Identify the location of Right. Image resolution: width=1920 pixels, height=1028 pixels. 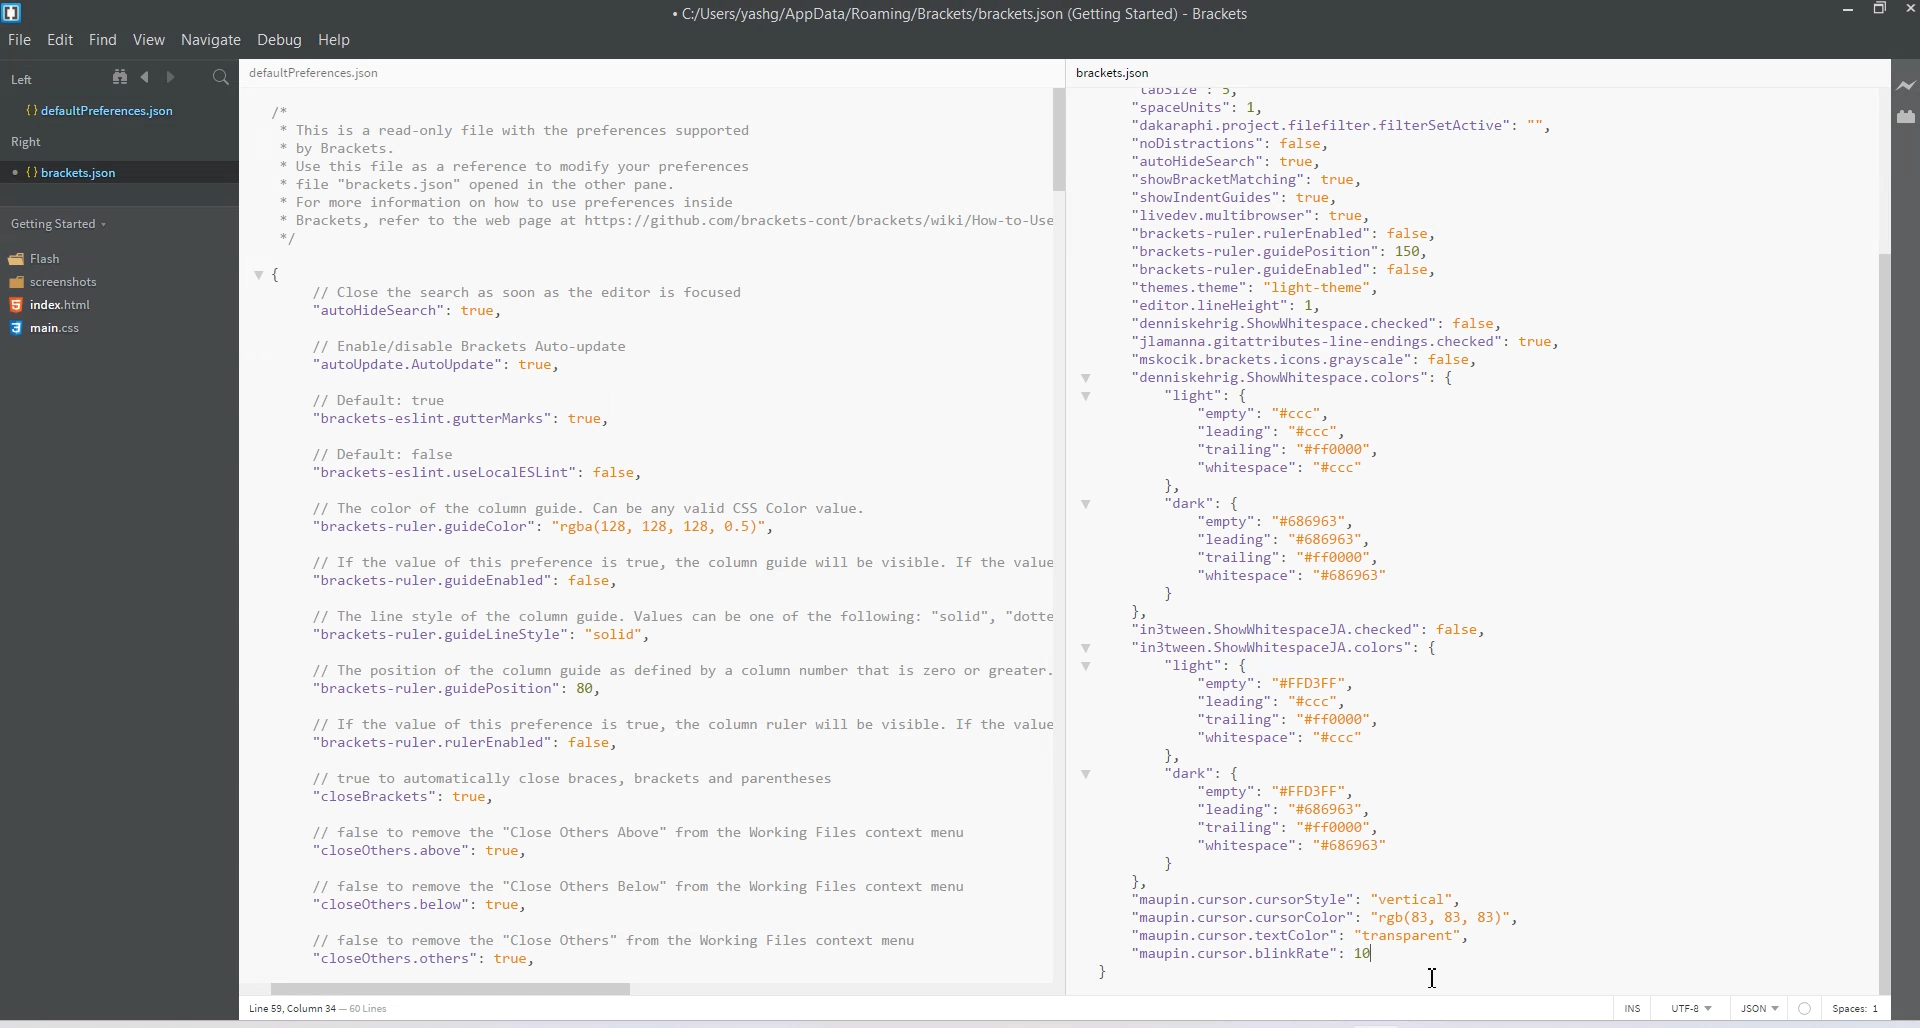
(26, 142).